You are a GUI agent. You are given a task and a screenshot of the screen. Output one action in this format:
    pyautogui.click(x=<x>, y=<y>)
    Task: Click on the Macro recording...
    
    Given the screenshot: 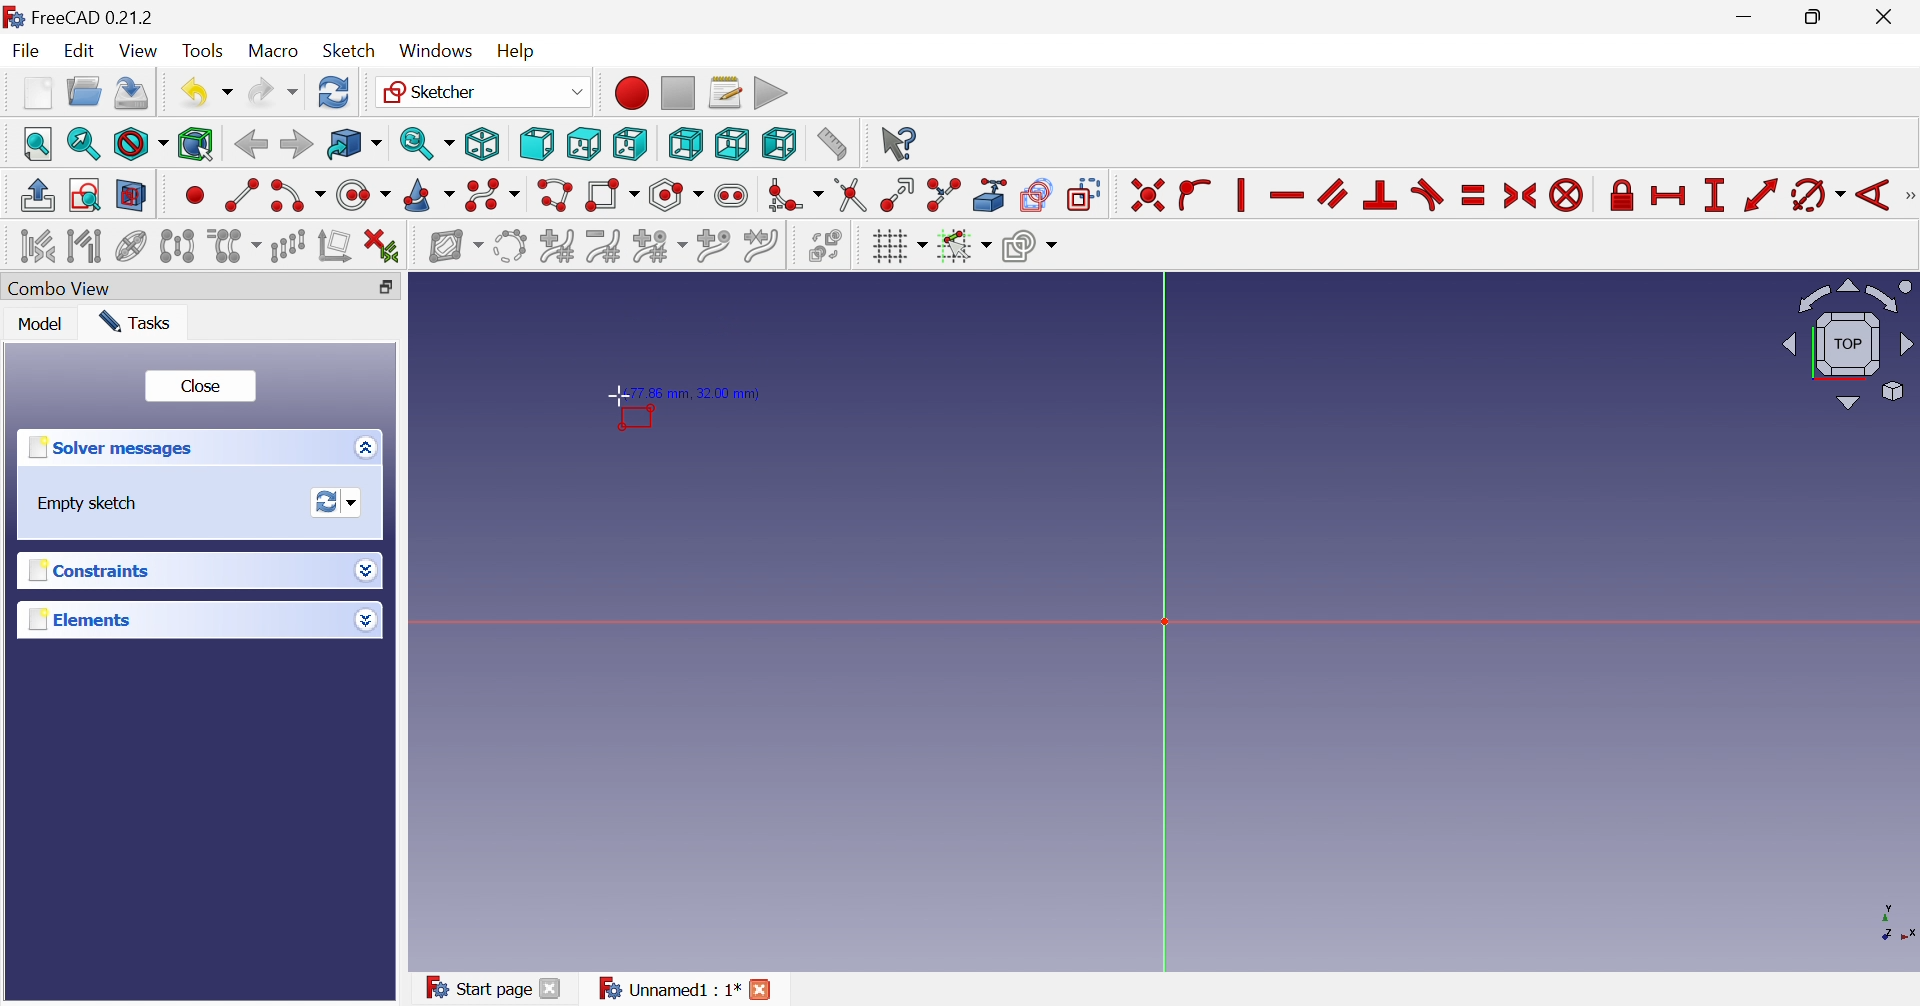 What is the action you would take?
    pyautogui.click(x=630, y=92)
    